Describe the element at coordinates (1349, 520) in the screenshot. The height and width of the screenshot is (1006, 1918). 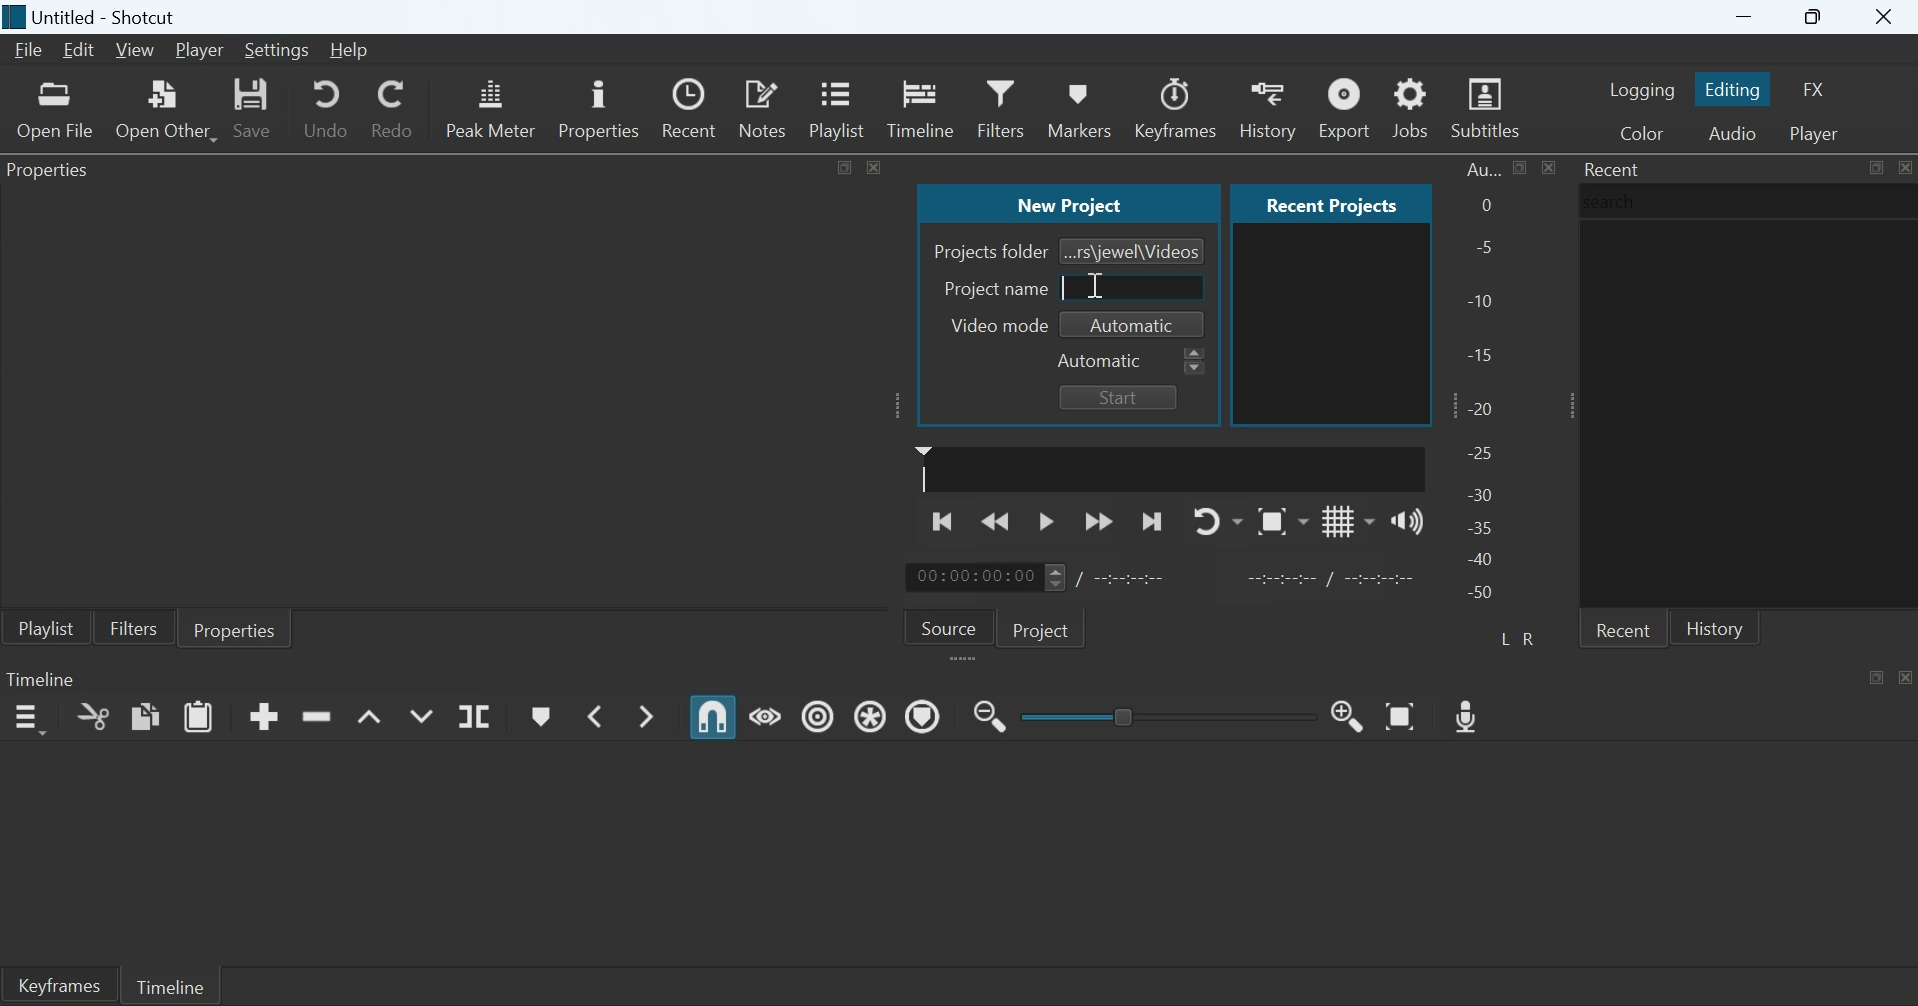
I see `Toggle grid display on the player` at that location.